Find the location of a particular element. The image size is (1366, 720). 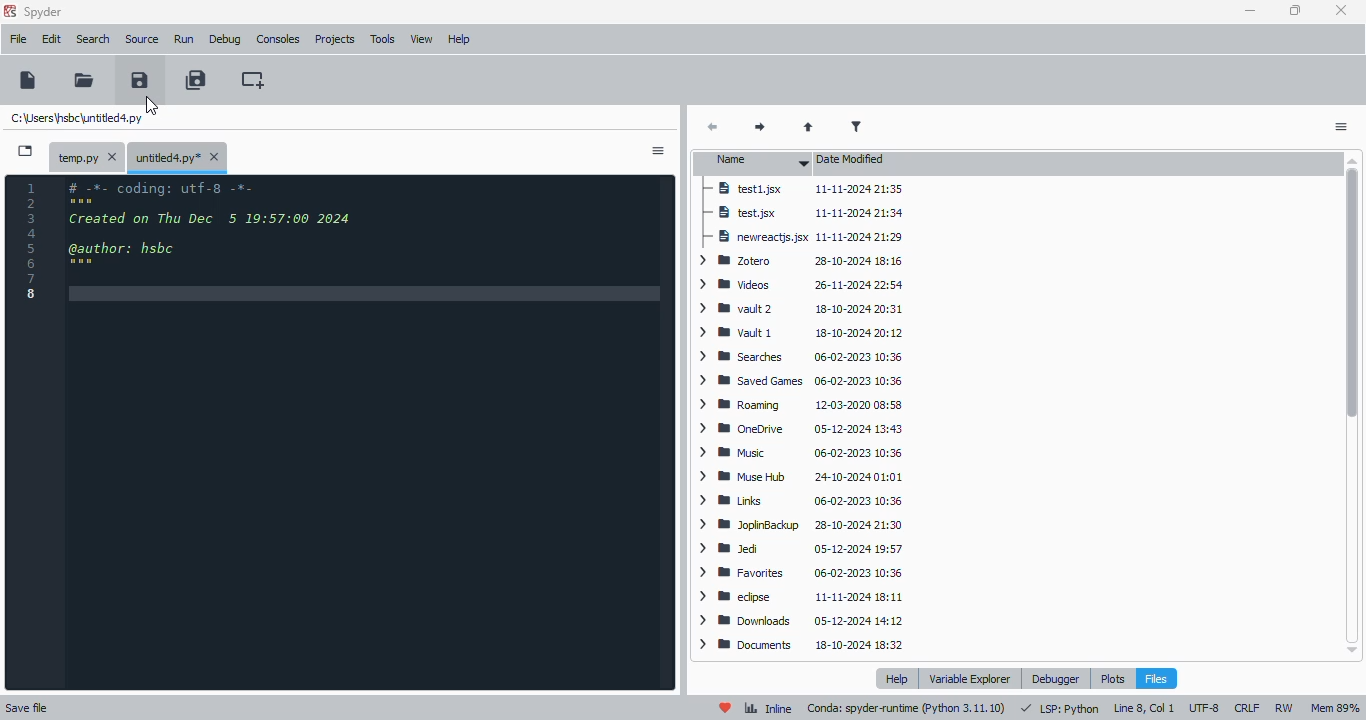

help is located at coordinates (896, 679).